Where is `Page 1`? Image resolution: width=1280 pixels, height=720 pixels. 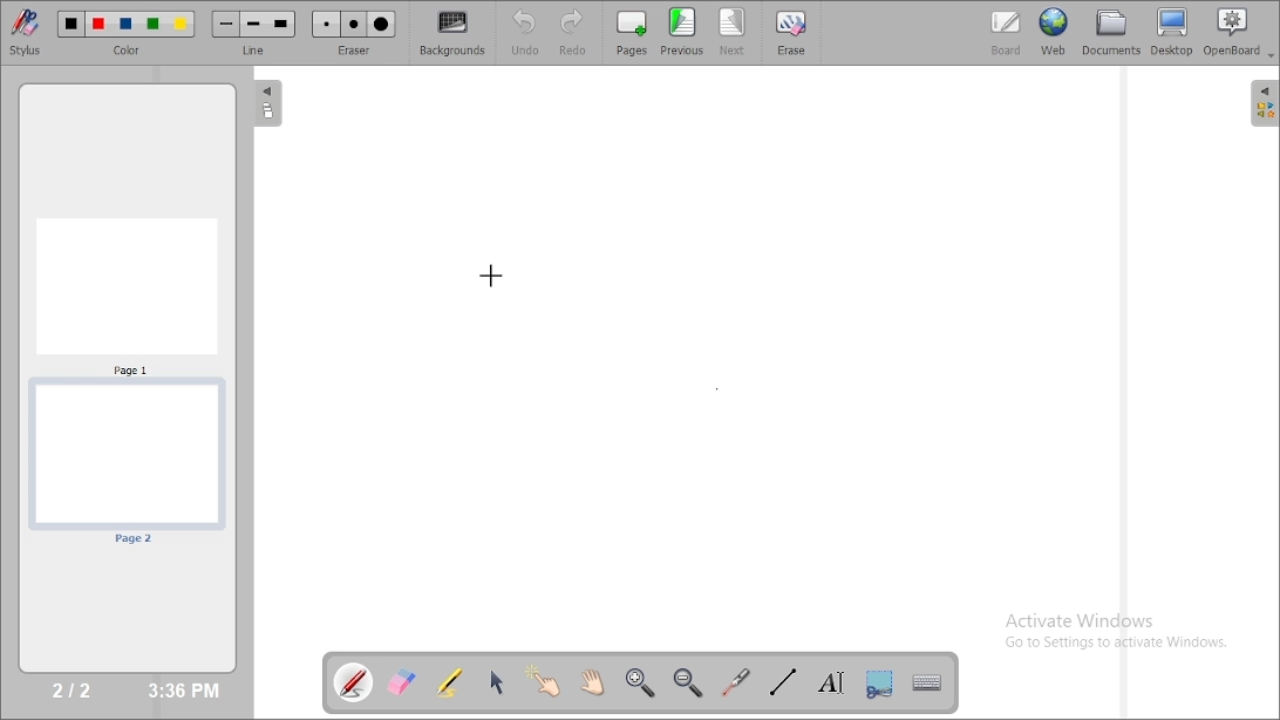
Page 1 is located at coordinates (127, 295).